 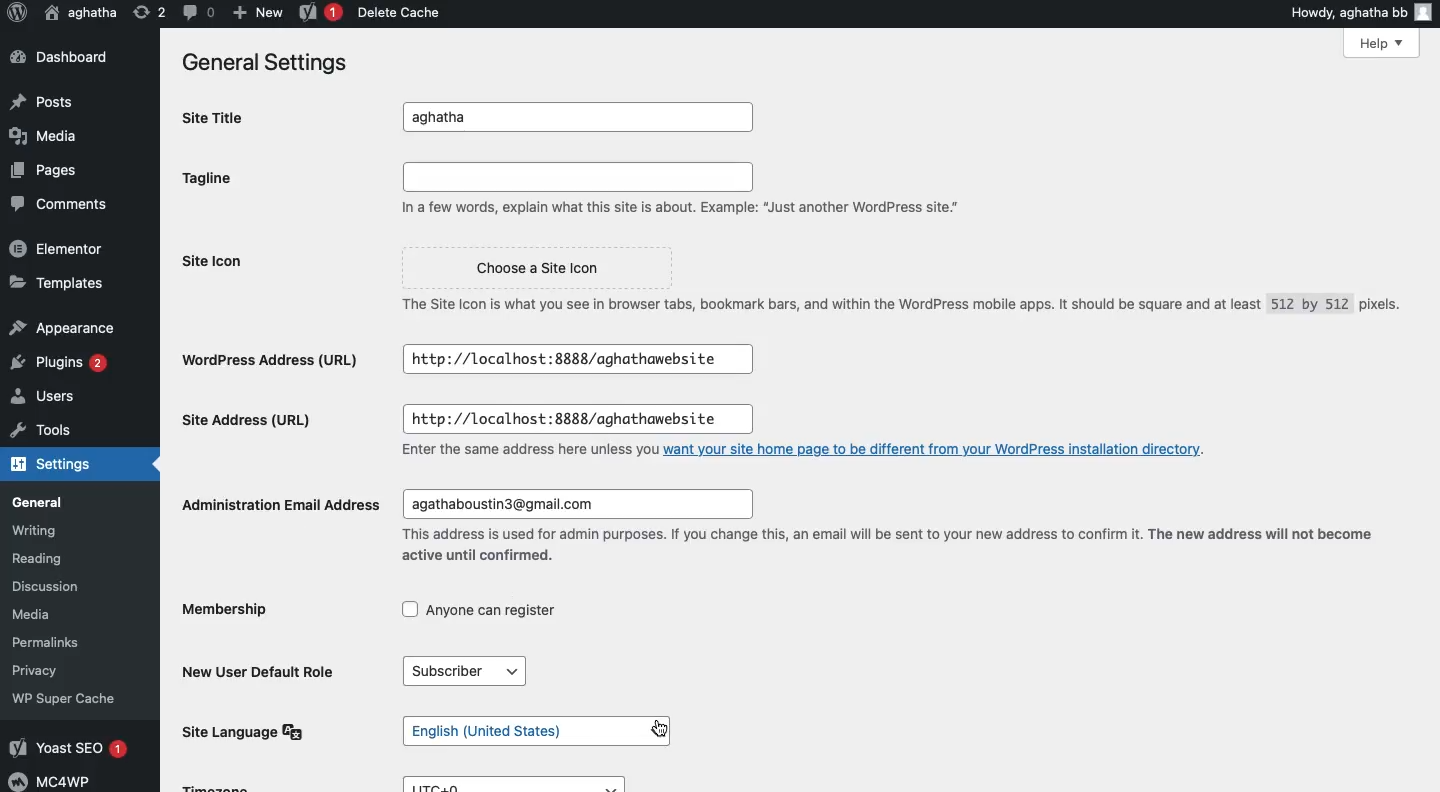 I want to click on English (United States) &|, so click(x=539, y=732).